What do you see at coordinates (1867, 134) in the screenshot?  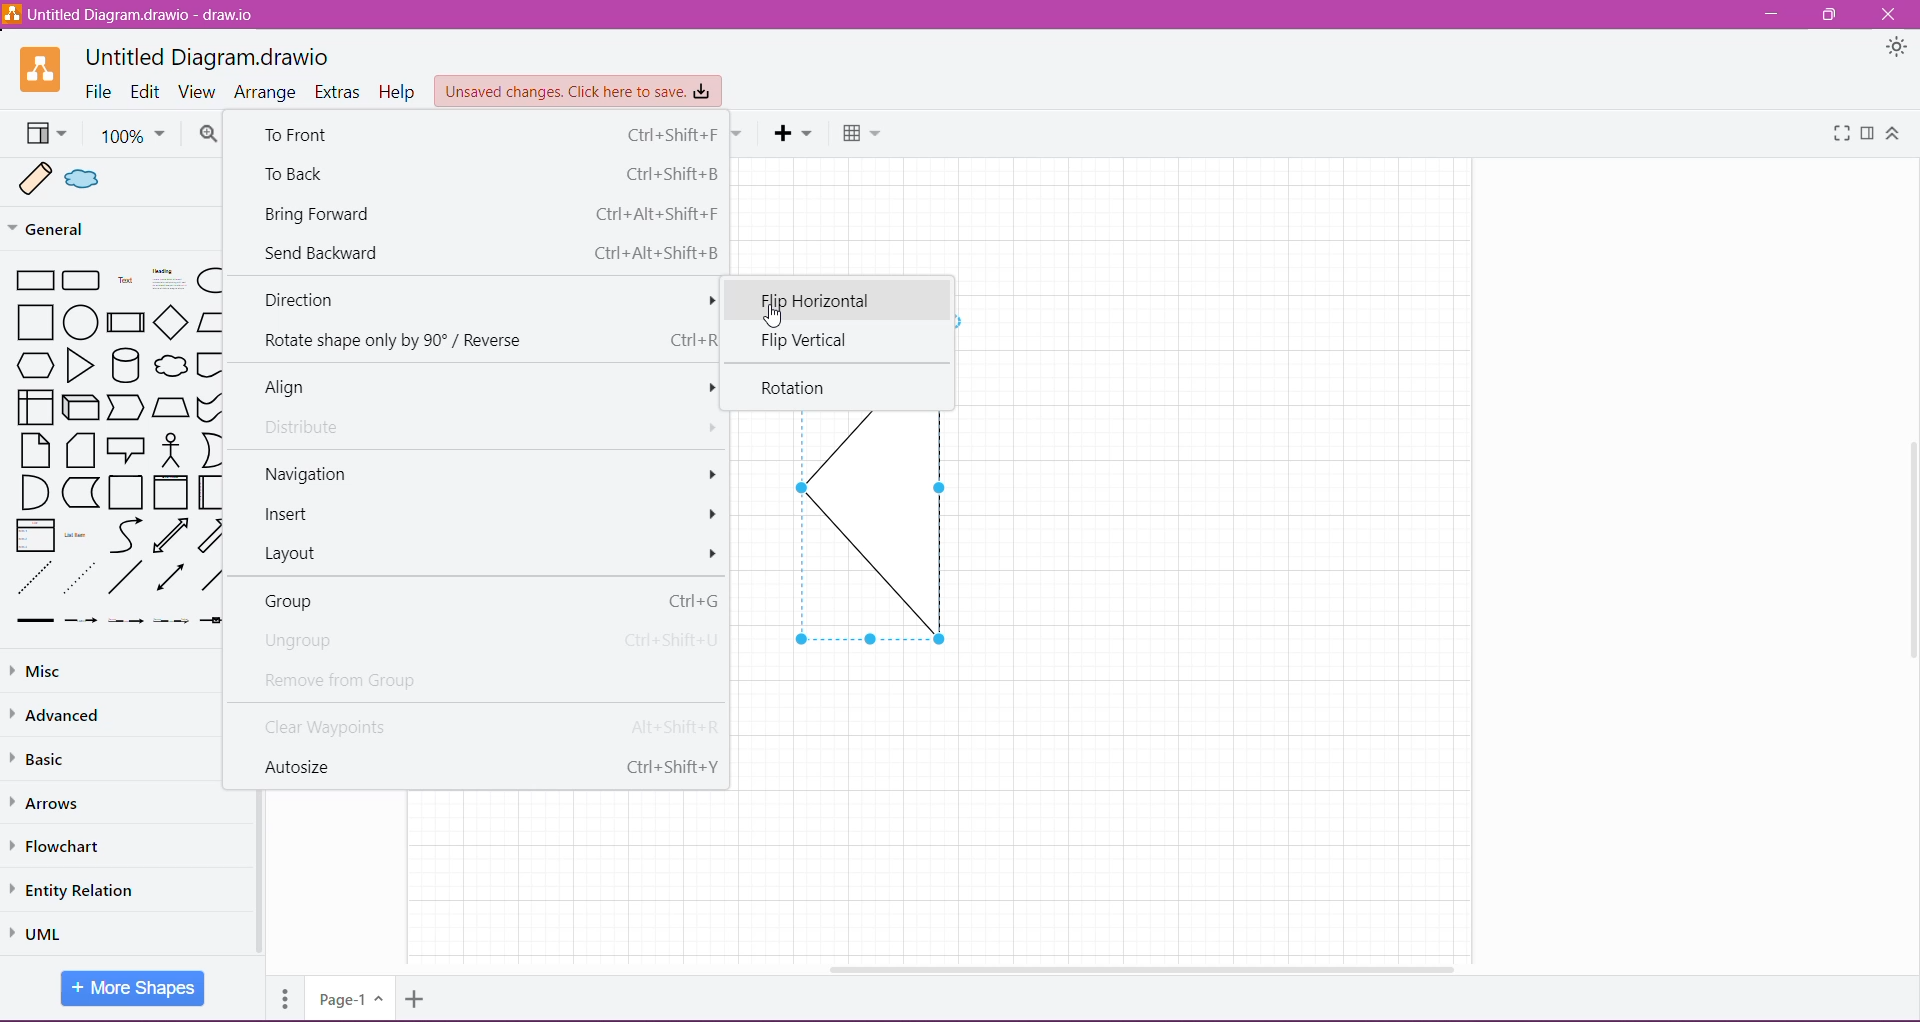 I see `Format` at bounding box center [1867, 134].